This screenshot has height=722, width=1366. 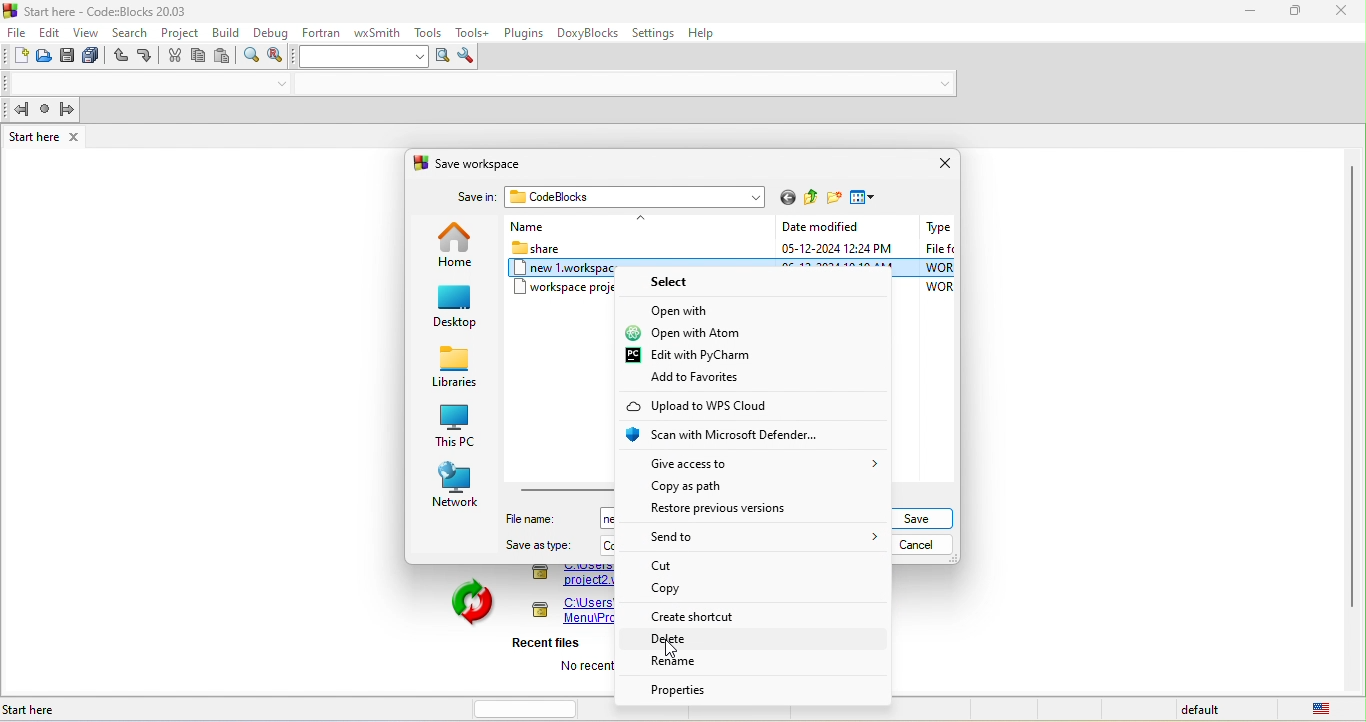 I want to click on edit with pycharm, so click(x=689, y=355).